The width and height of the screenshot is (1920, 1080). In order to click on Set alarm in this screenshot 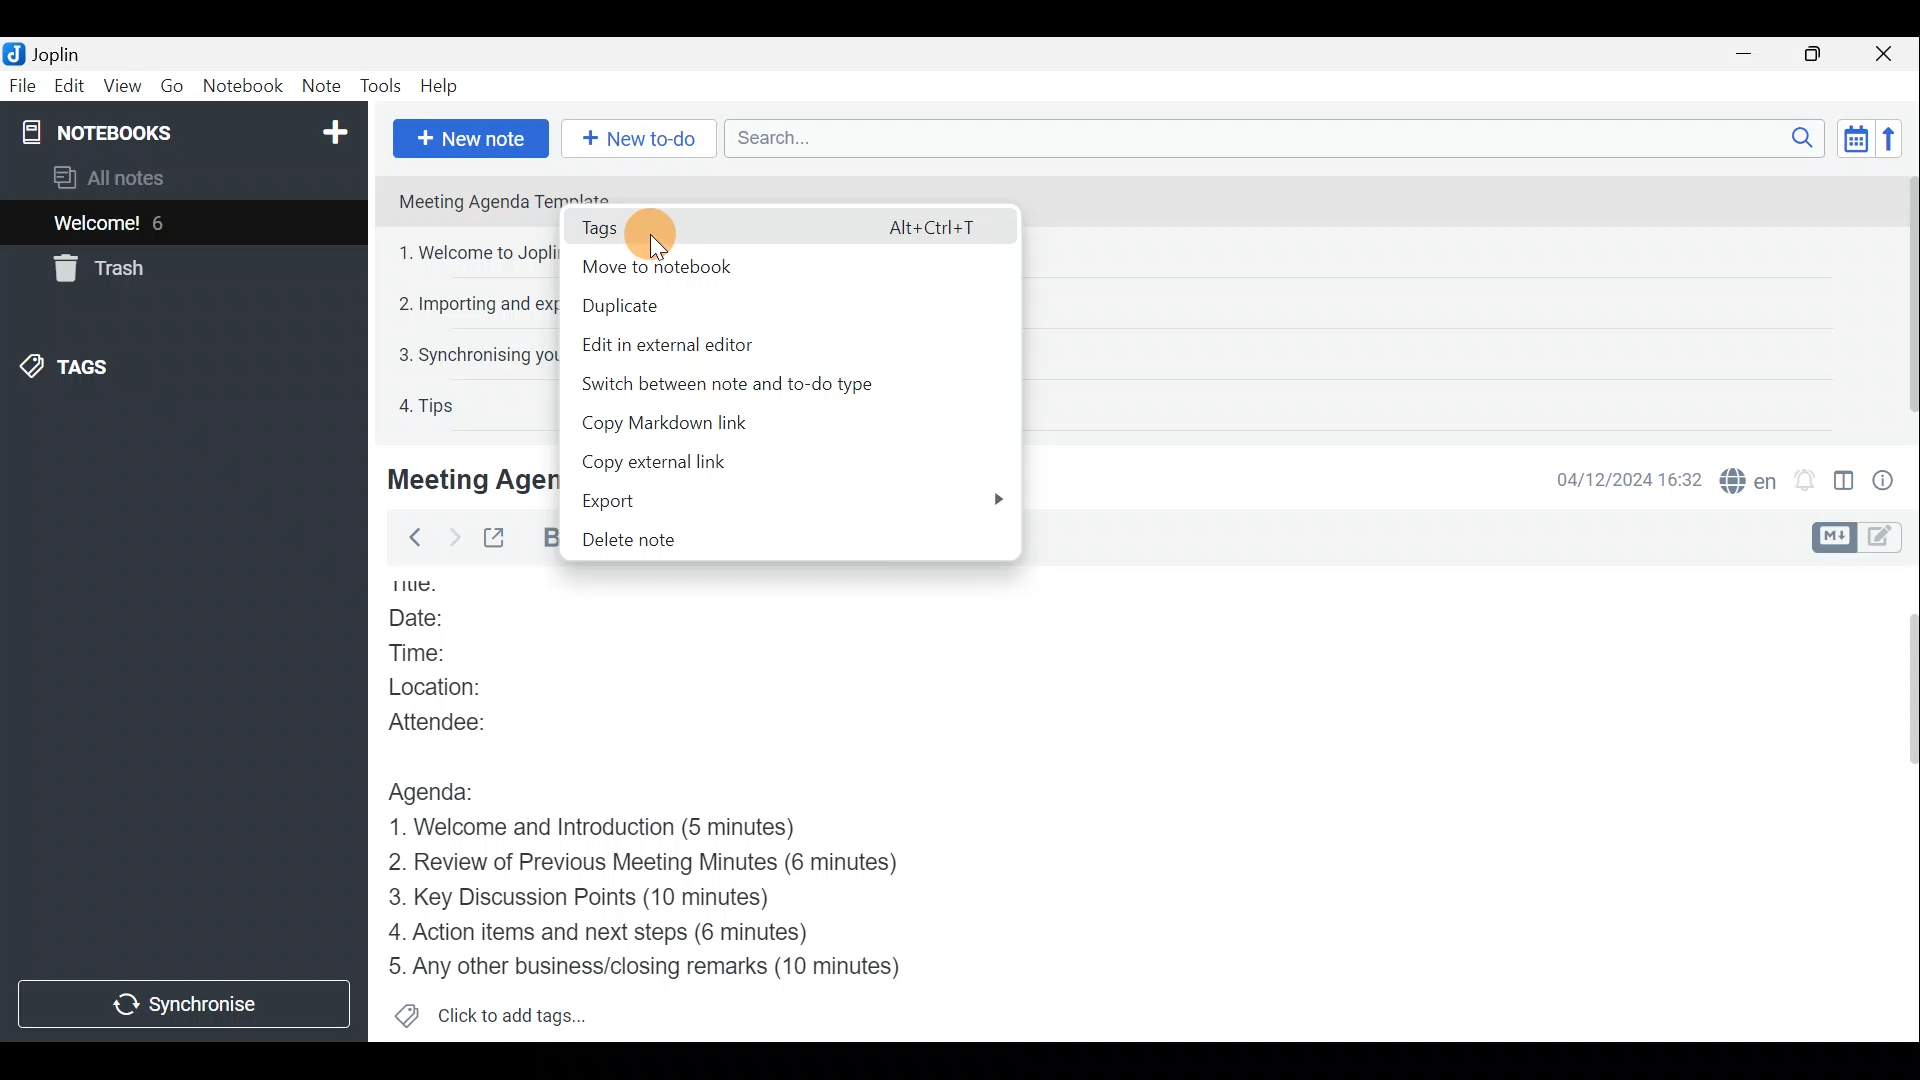, I will do `click(1807, 480)`.